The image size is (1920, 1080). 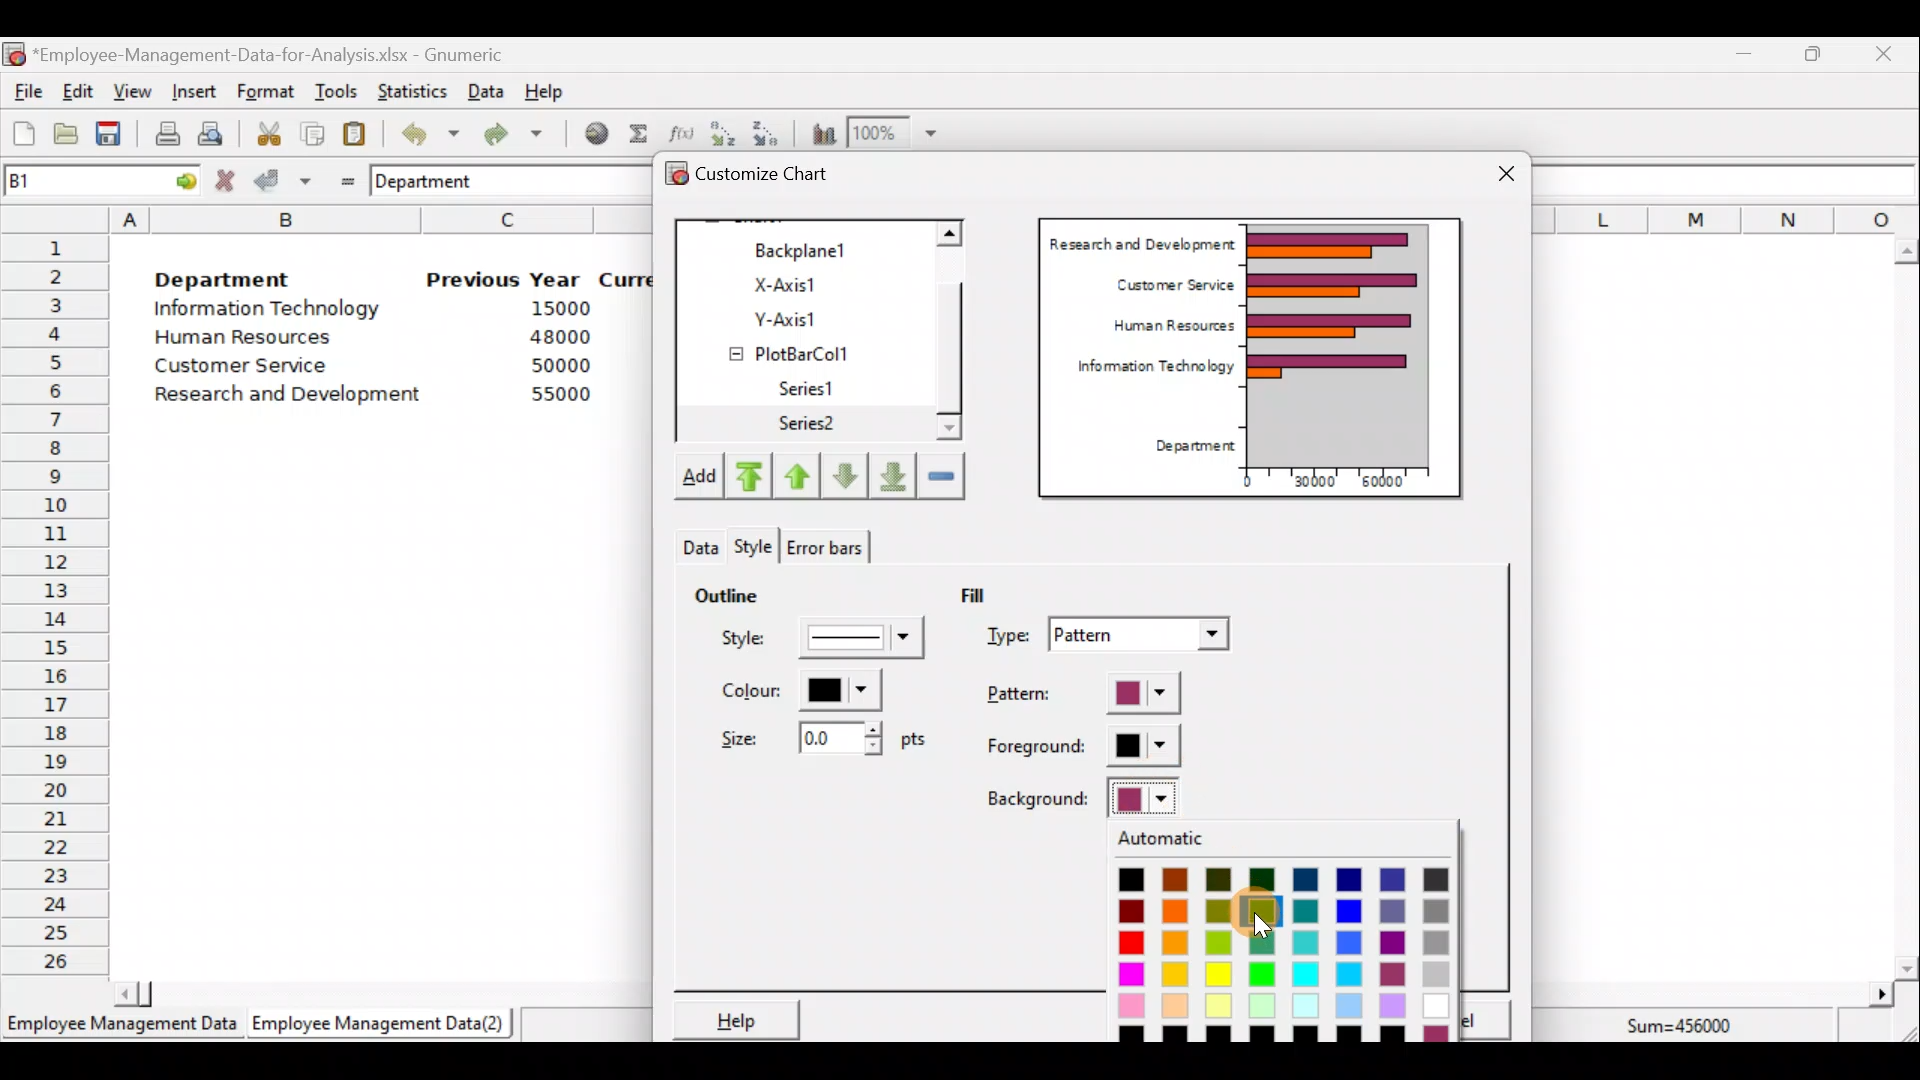 What do you see at coordinates (1165, 327) in the screenshot?
I see `Human Resources` at bounding box center [1165, 327].